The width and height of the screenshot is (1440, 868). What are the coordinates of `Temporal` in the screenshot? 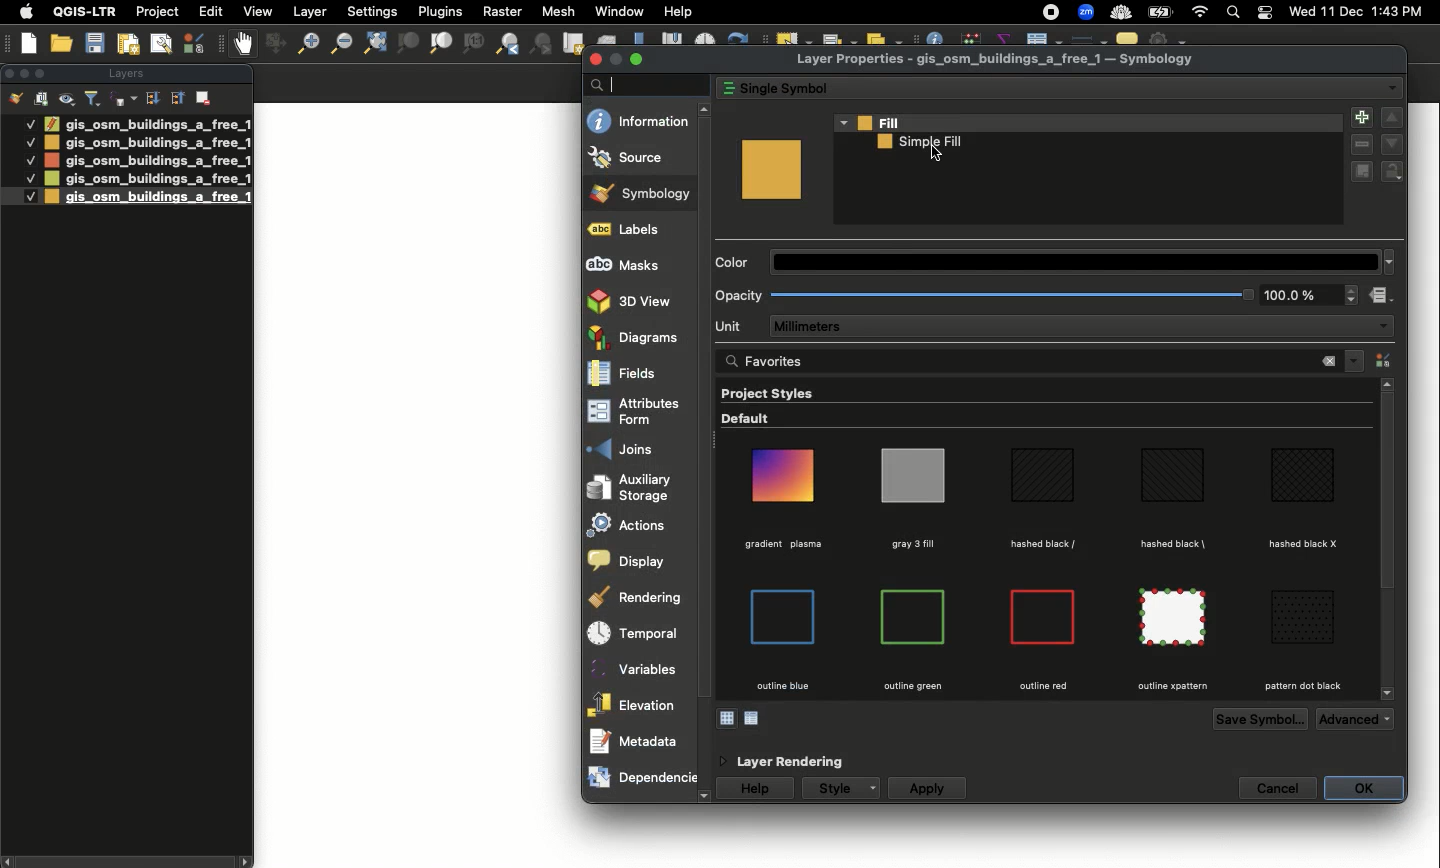 It's located at (640, 634).